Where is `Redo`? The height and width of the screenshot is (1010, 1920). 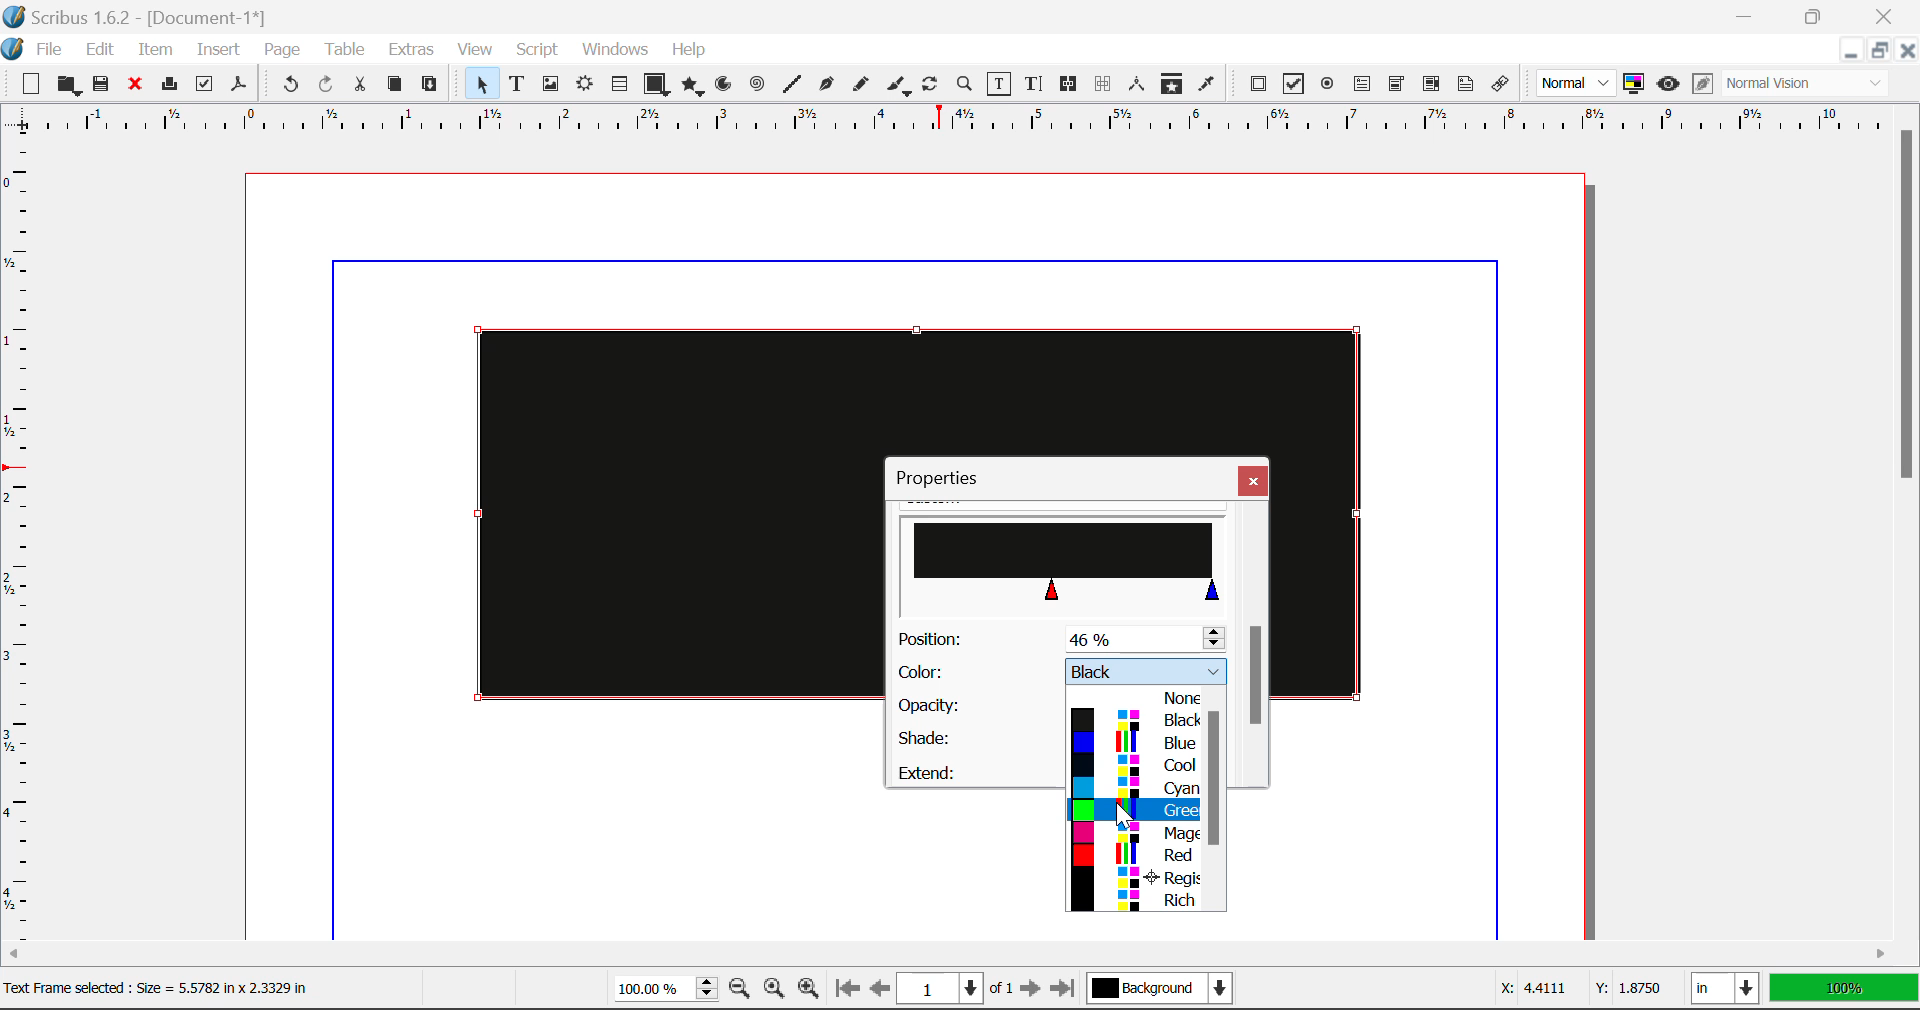
Redo is located at coordinates (326, 87).